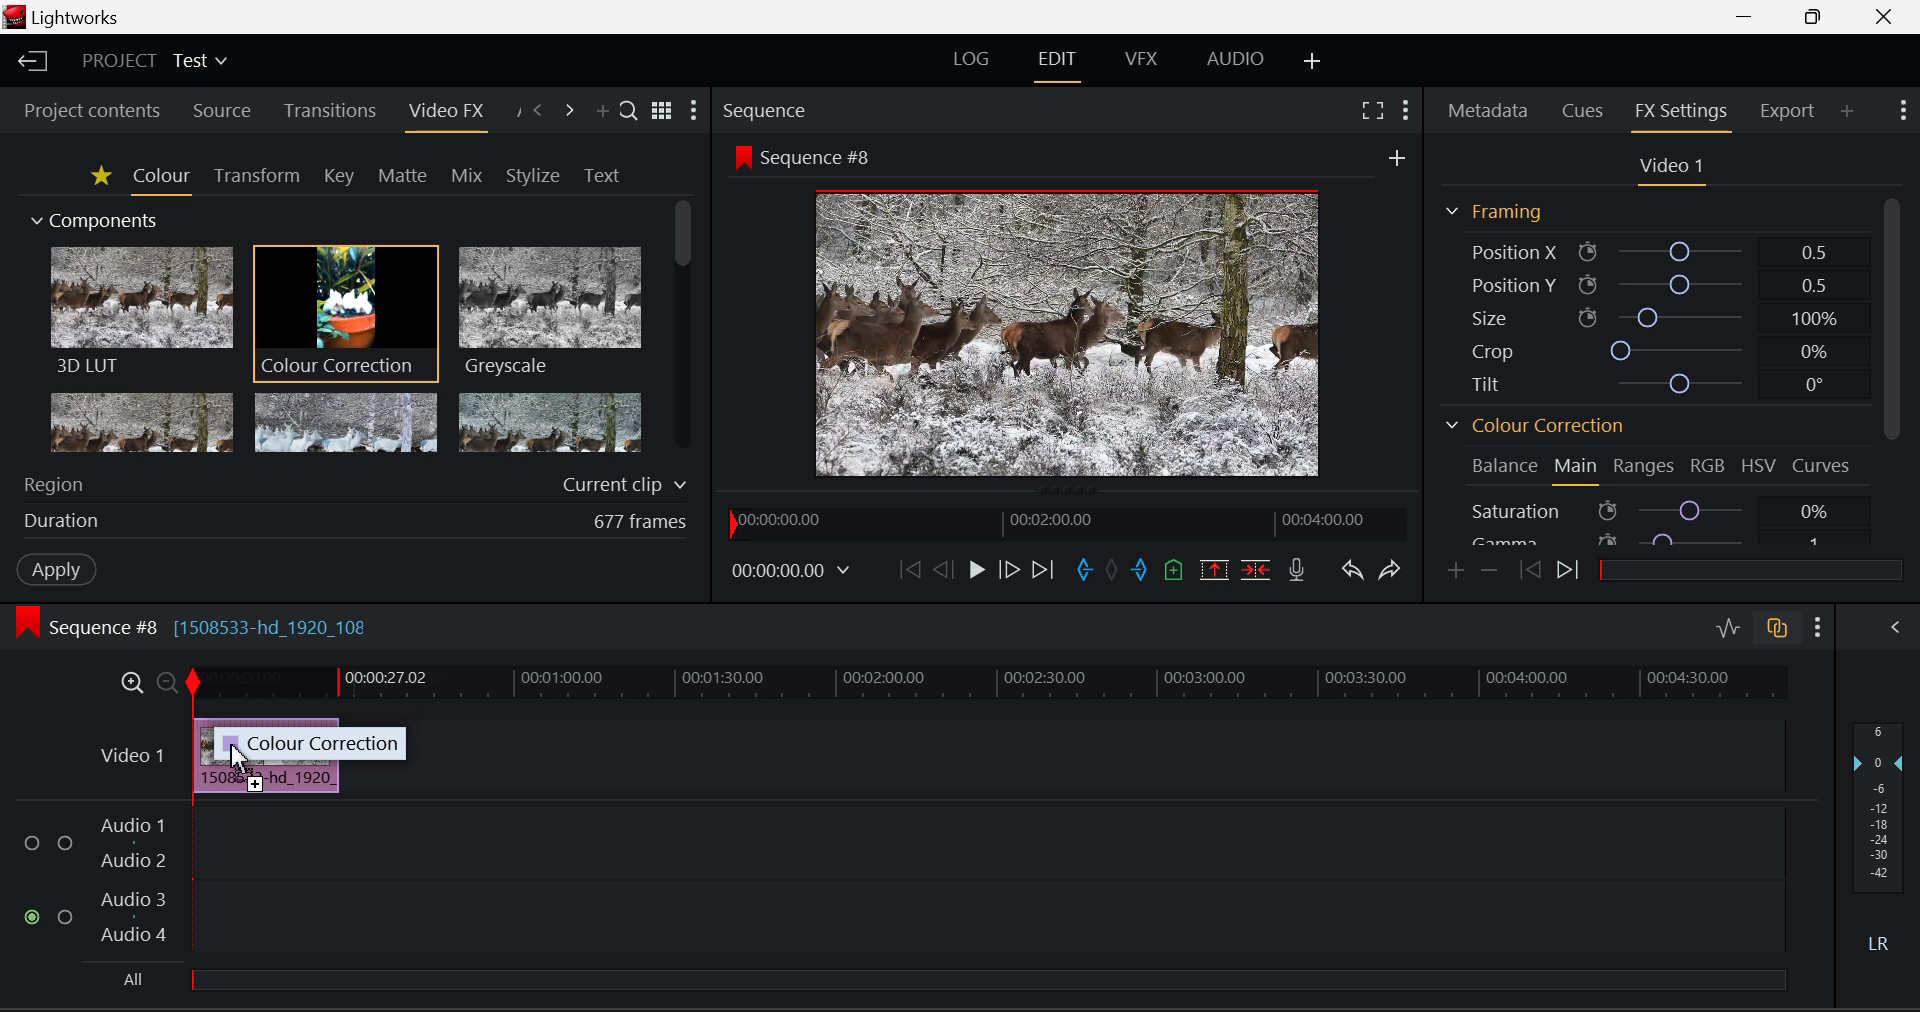  I want to click on Crop, so click(1646, 349).